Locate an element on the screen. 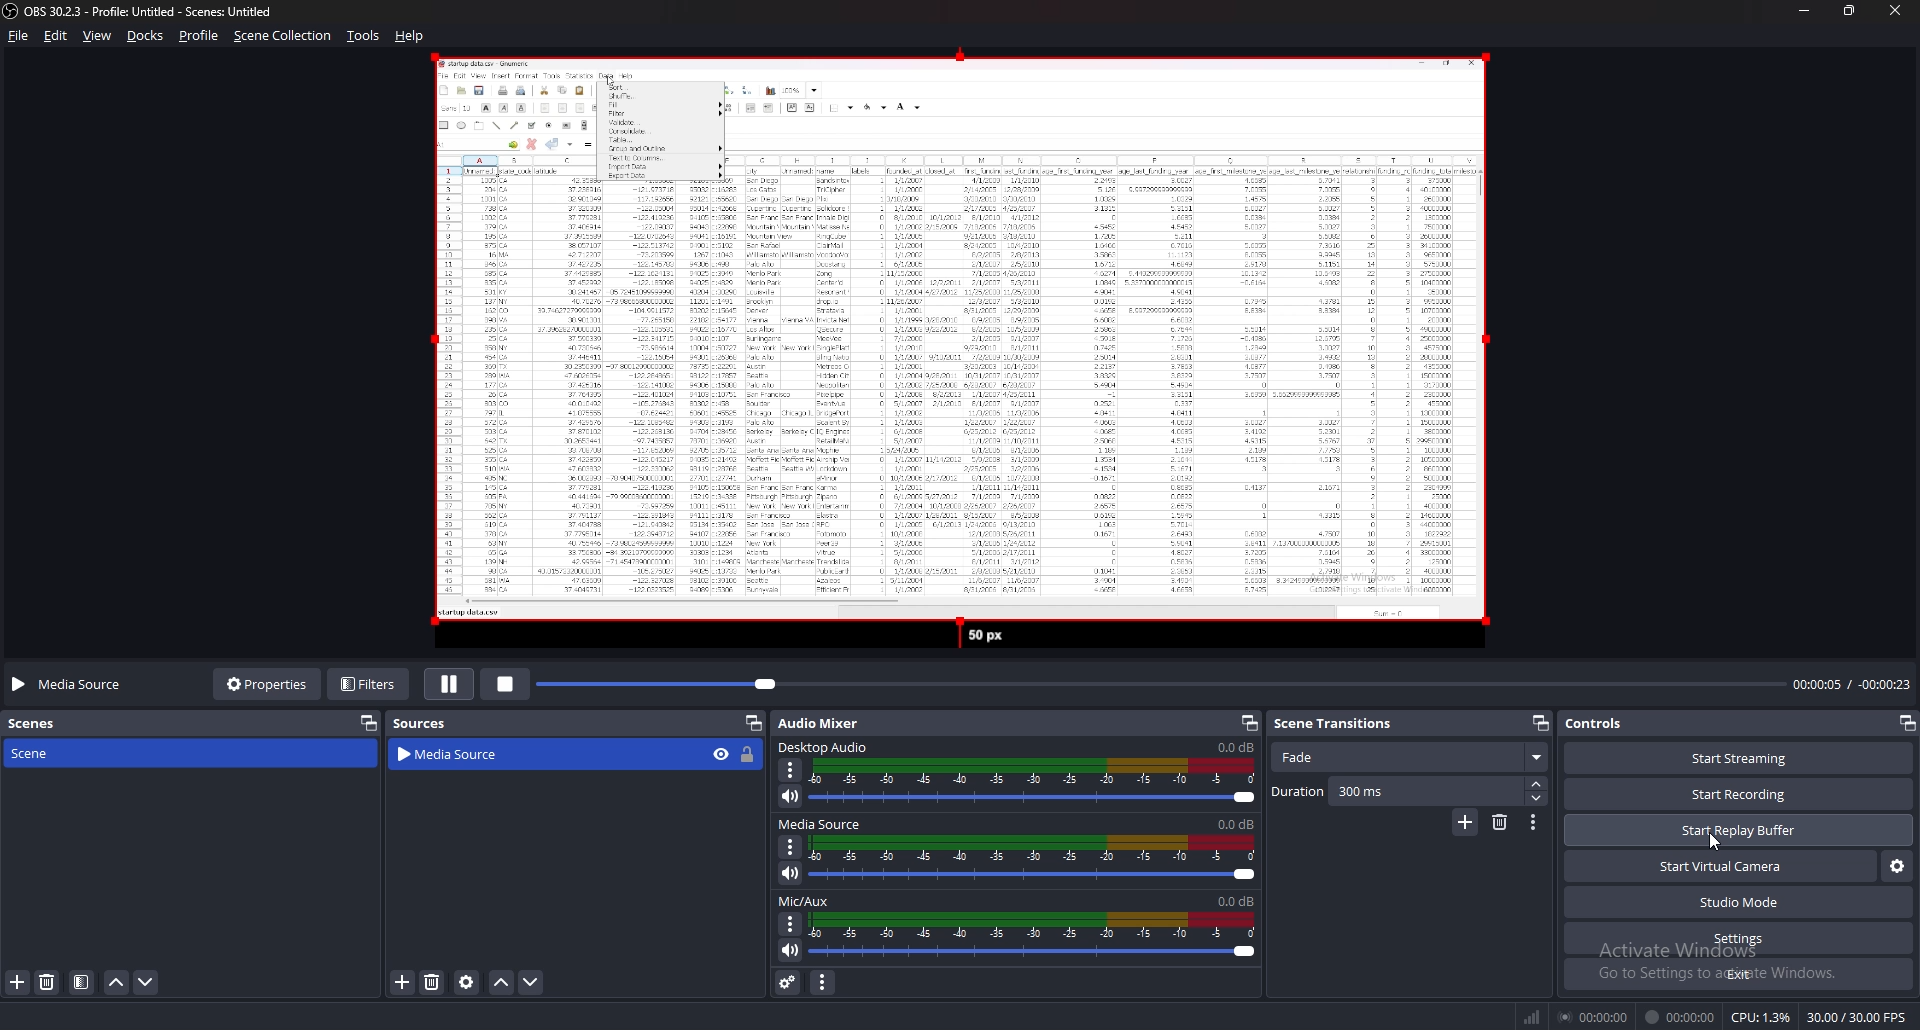 The image size is (1920, 1030). studio mode is located at coordinates (1738, 902).